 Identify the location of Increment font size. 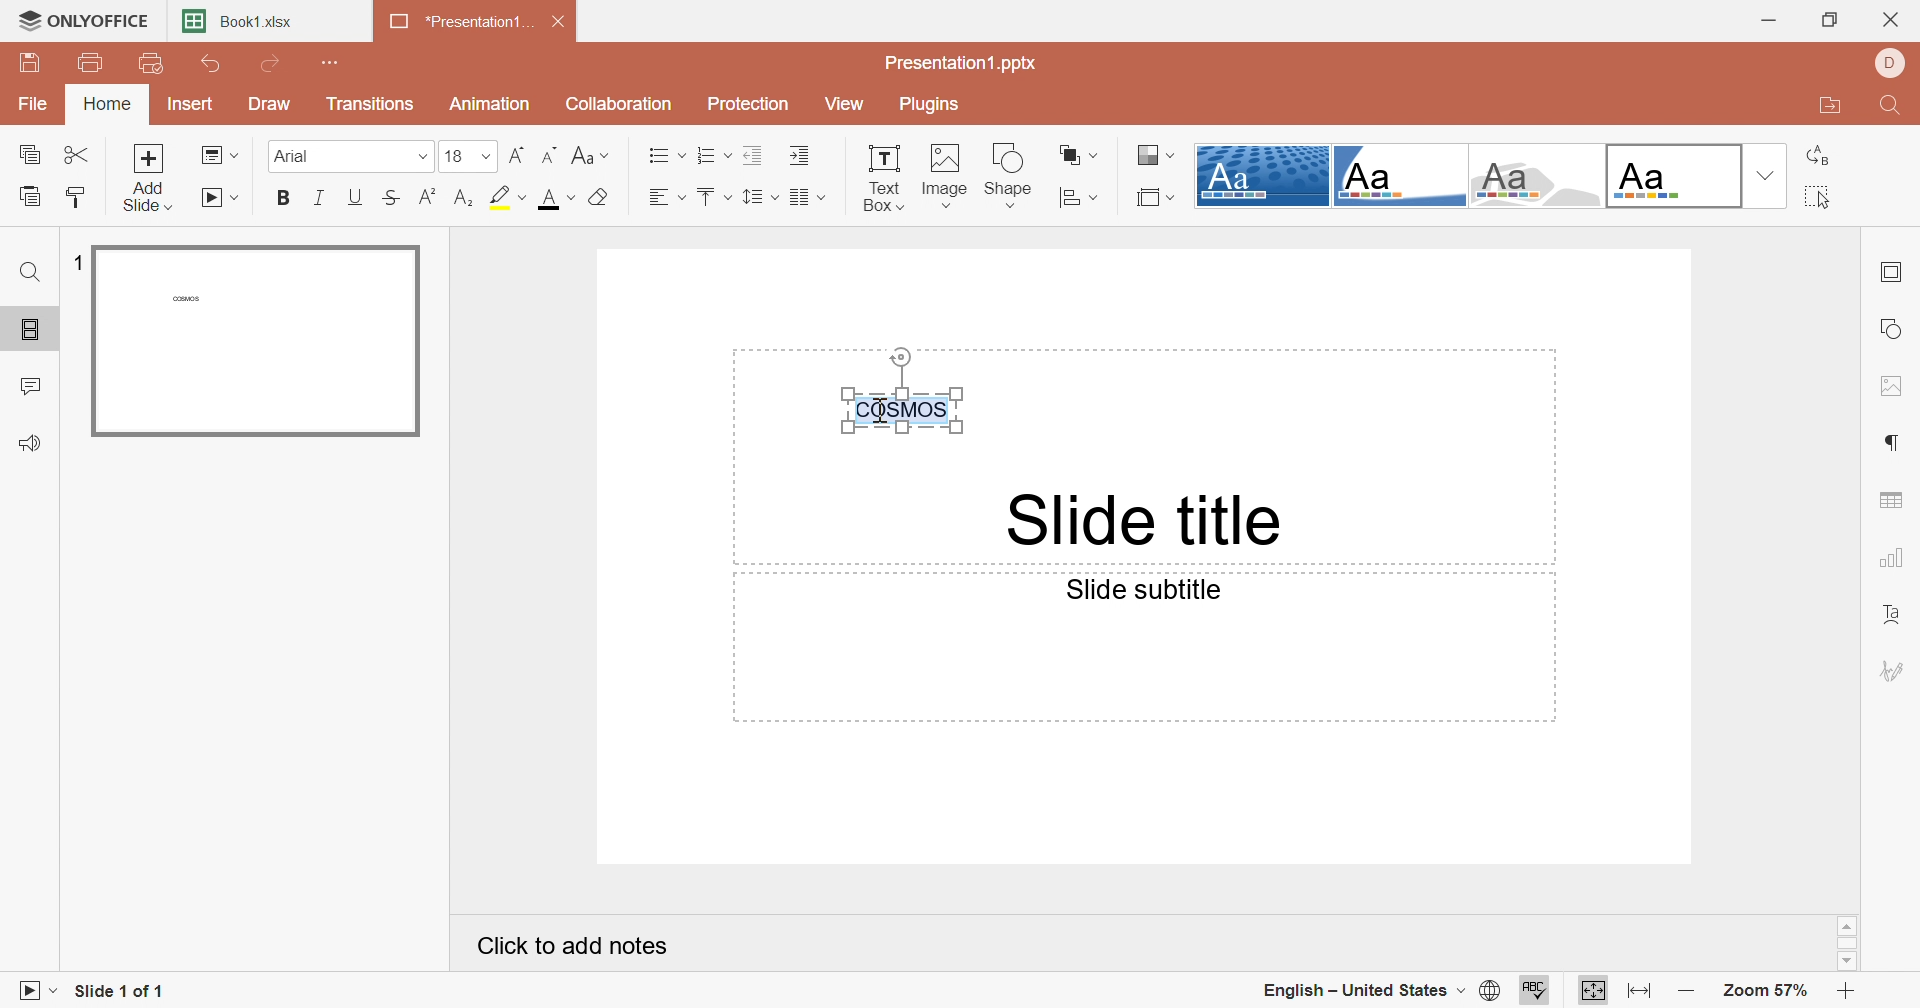
(519, 156).